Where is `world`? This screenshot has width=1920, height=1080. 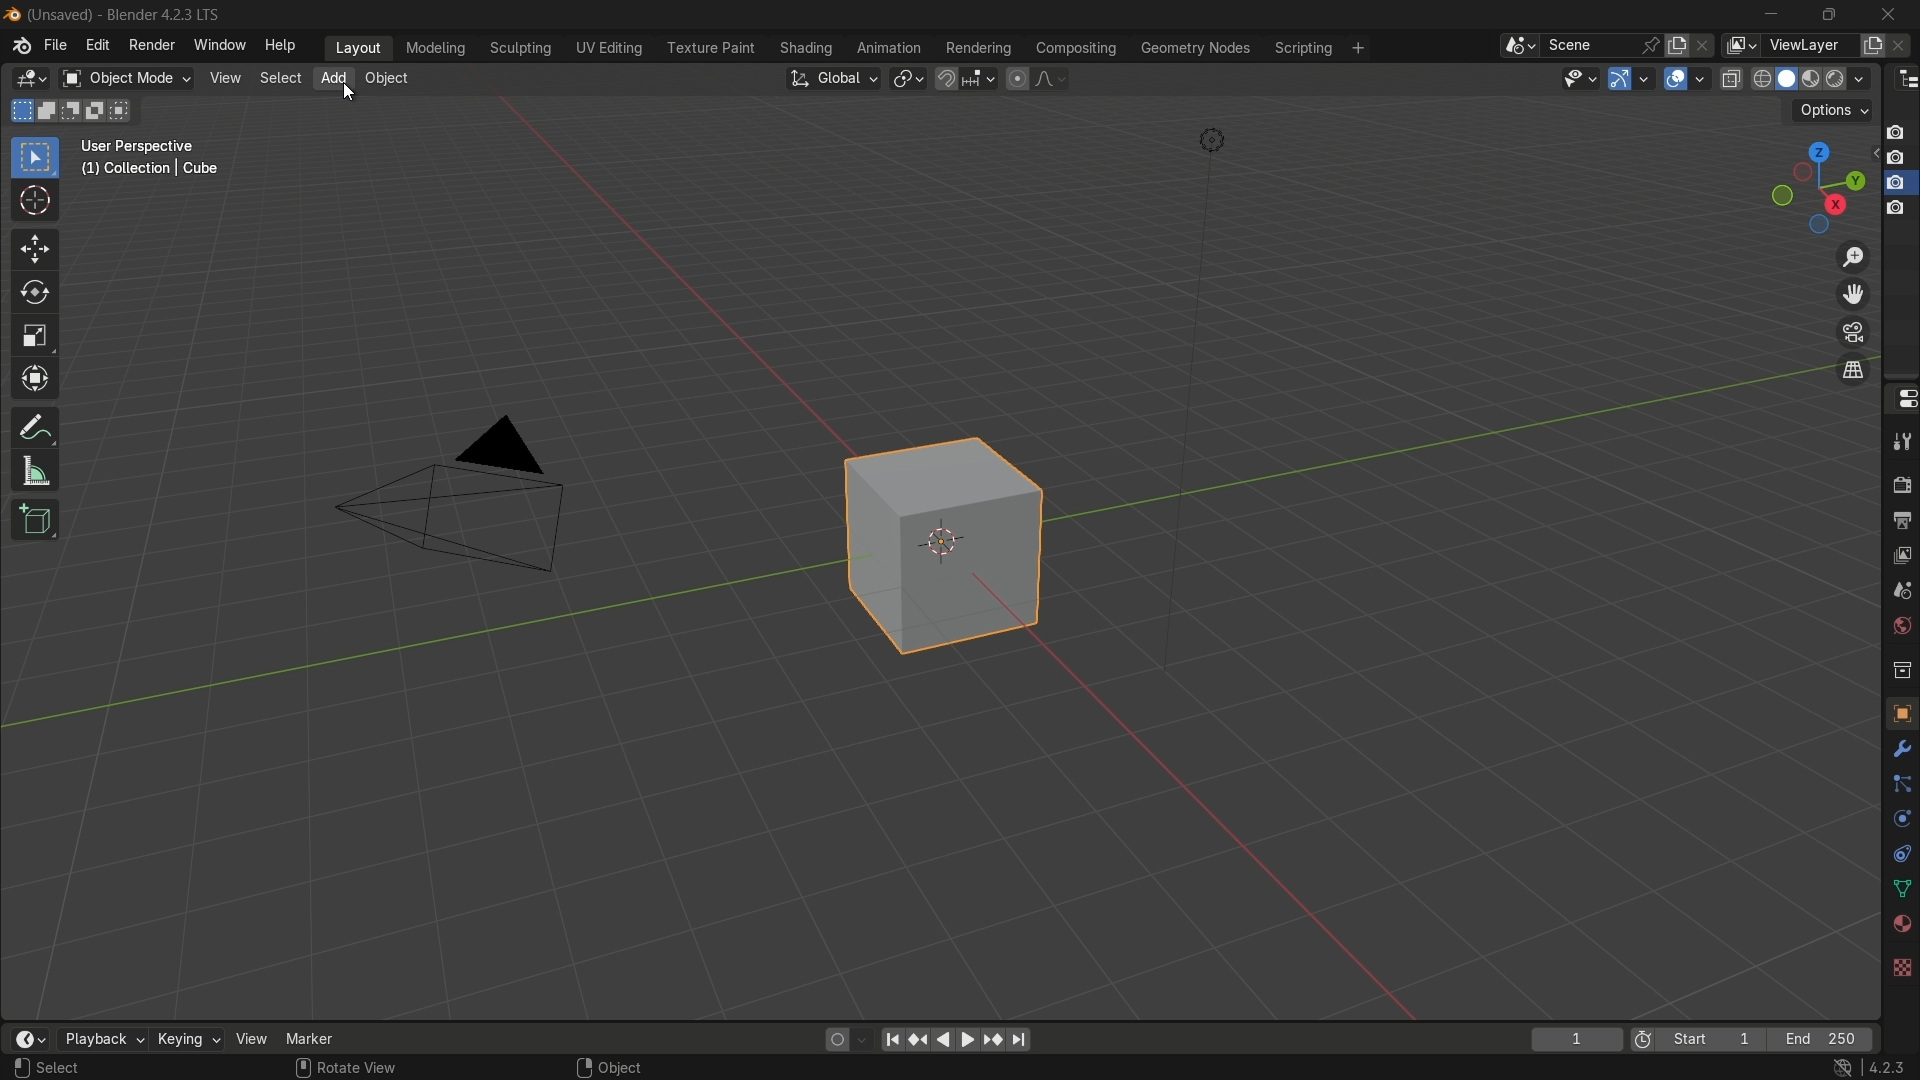
world is located at coordinates (1898, 627).